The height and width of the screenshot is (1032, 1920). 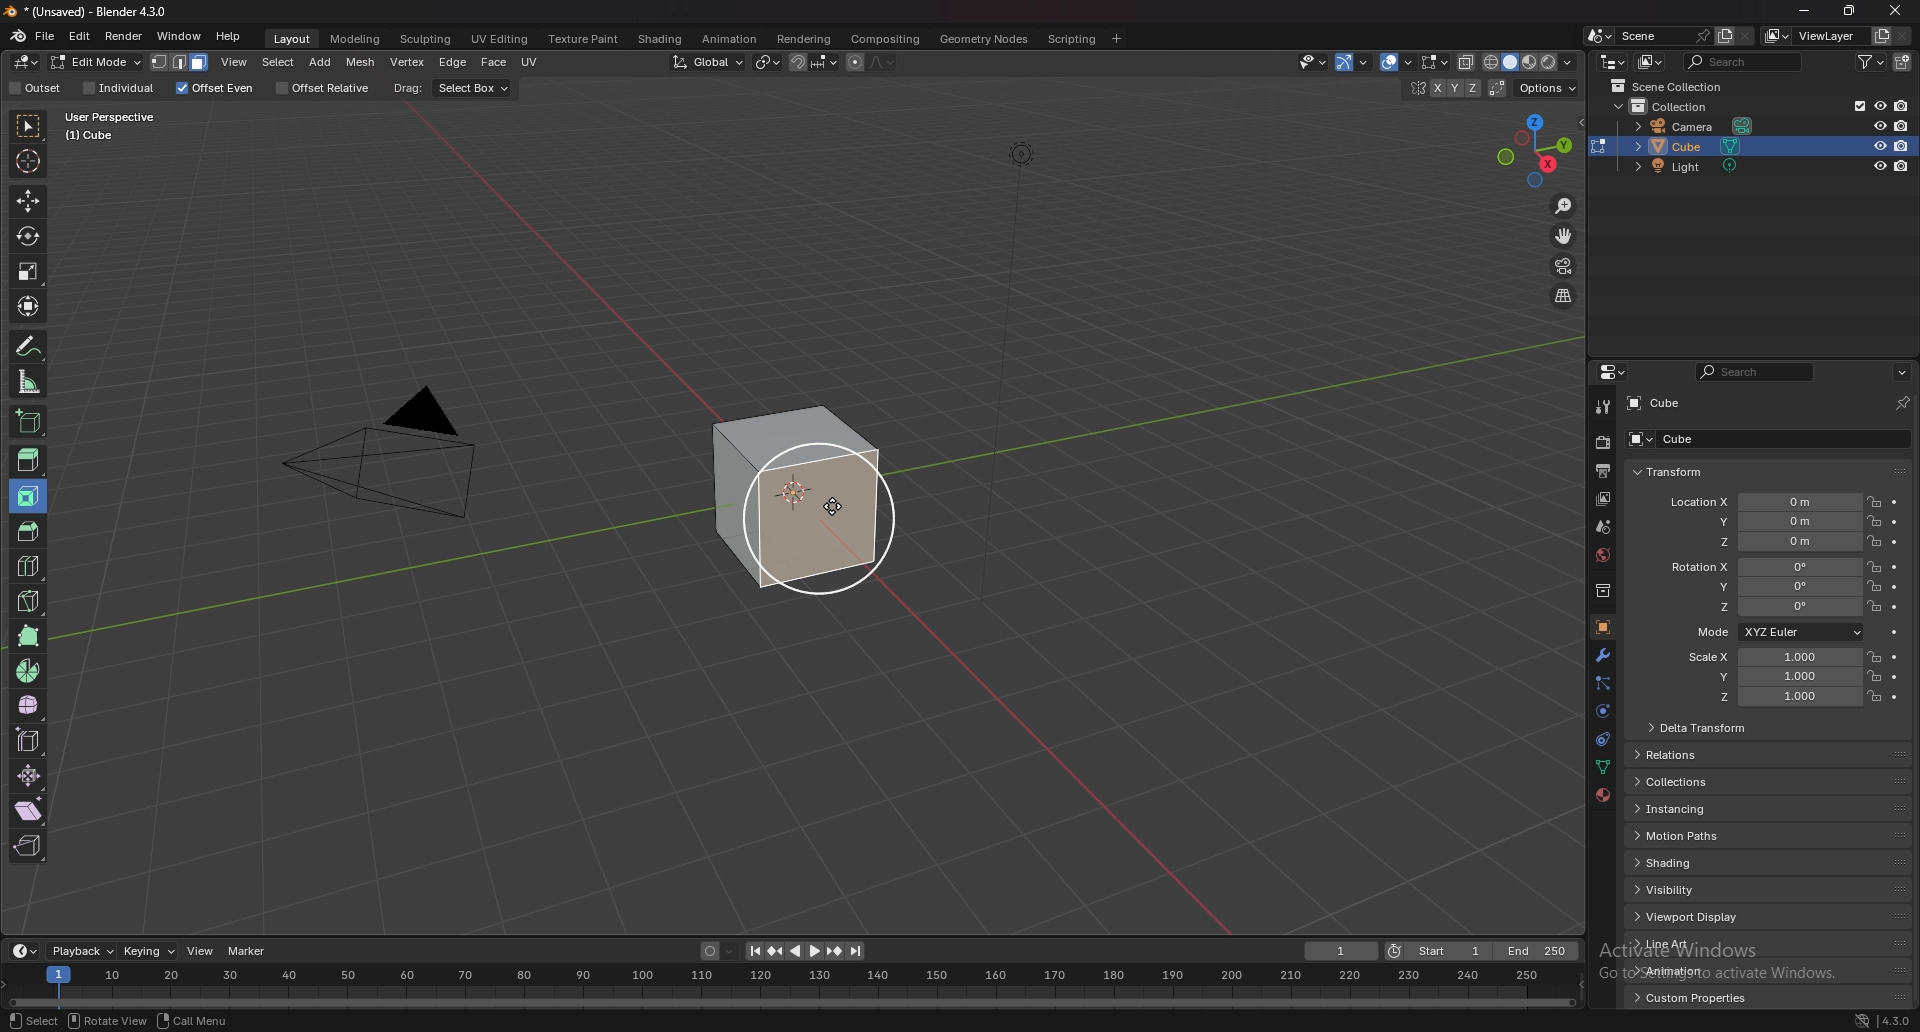 What do you see at coordinates (28, 62) in the screenshot?
I see `editor type` at bounding box center [28, 62].